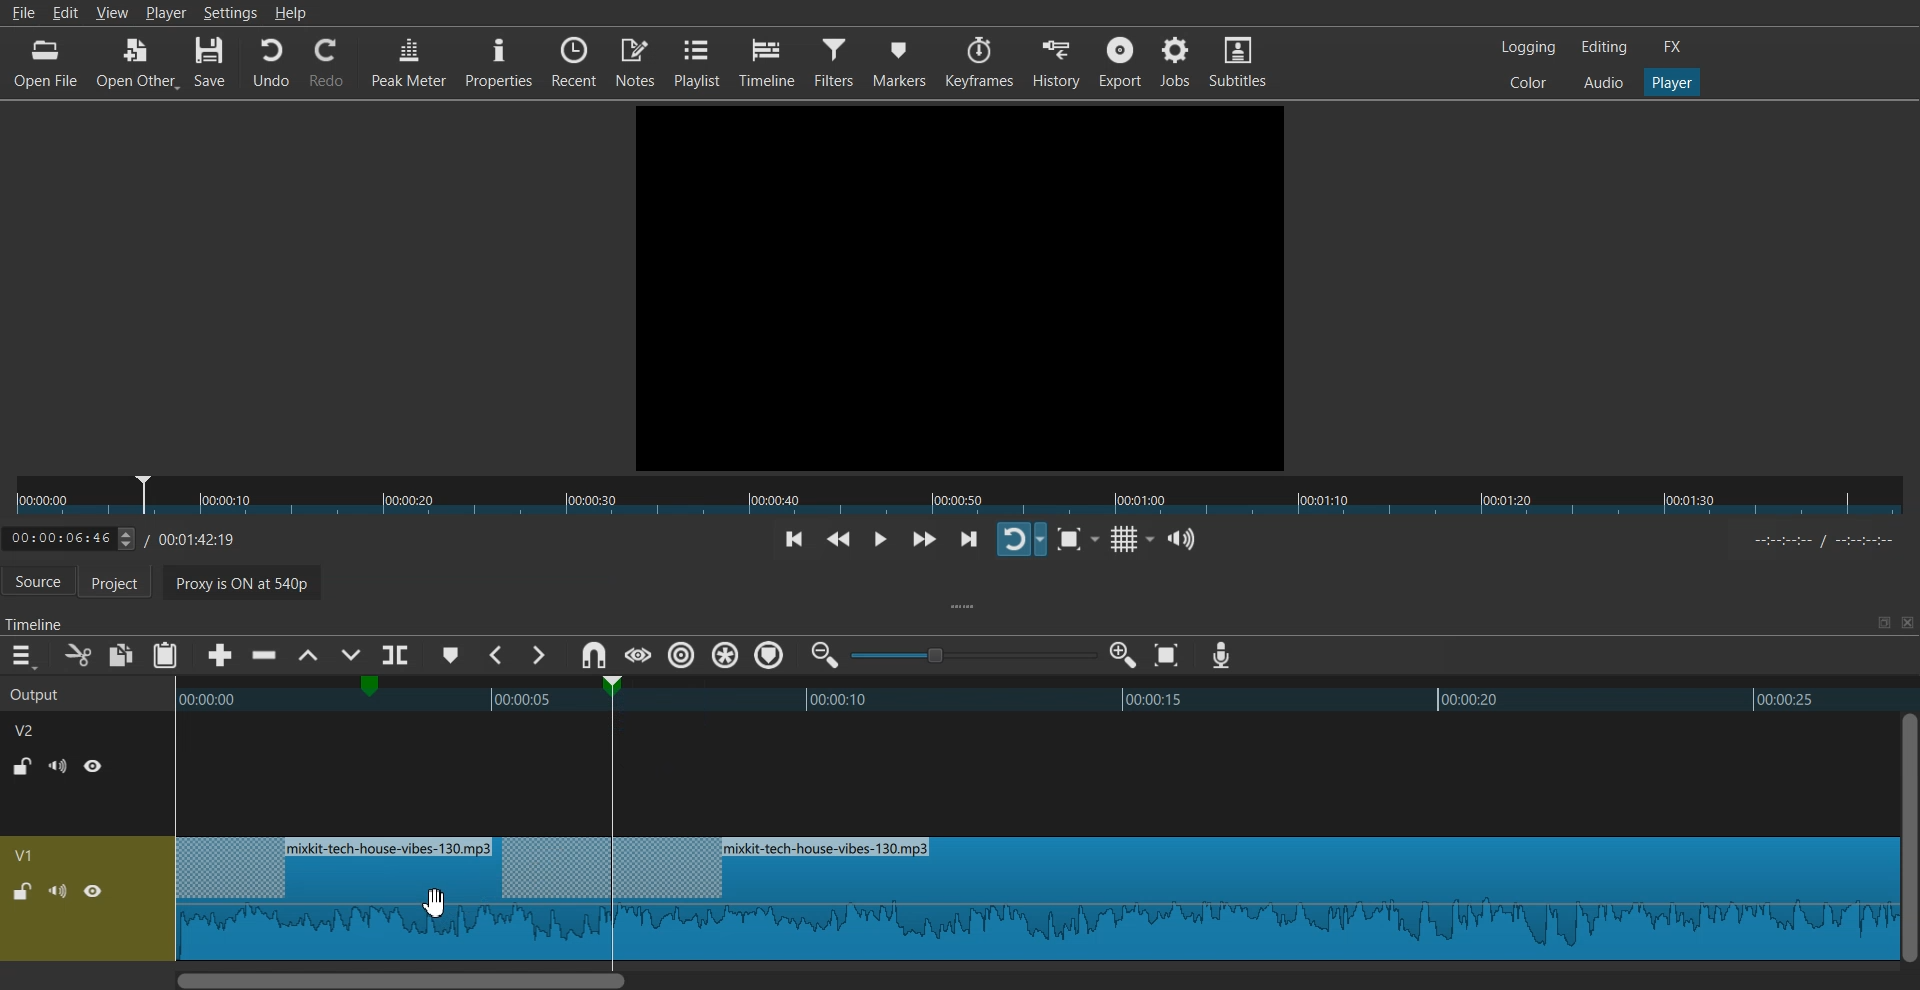 The width and height of the screenshot is (1920, 990). Describe the element at coordinates (1528, 81) in the screenshot. I see `Colors` at that location.